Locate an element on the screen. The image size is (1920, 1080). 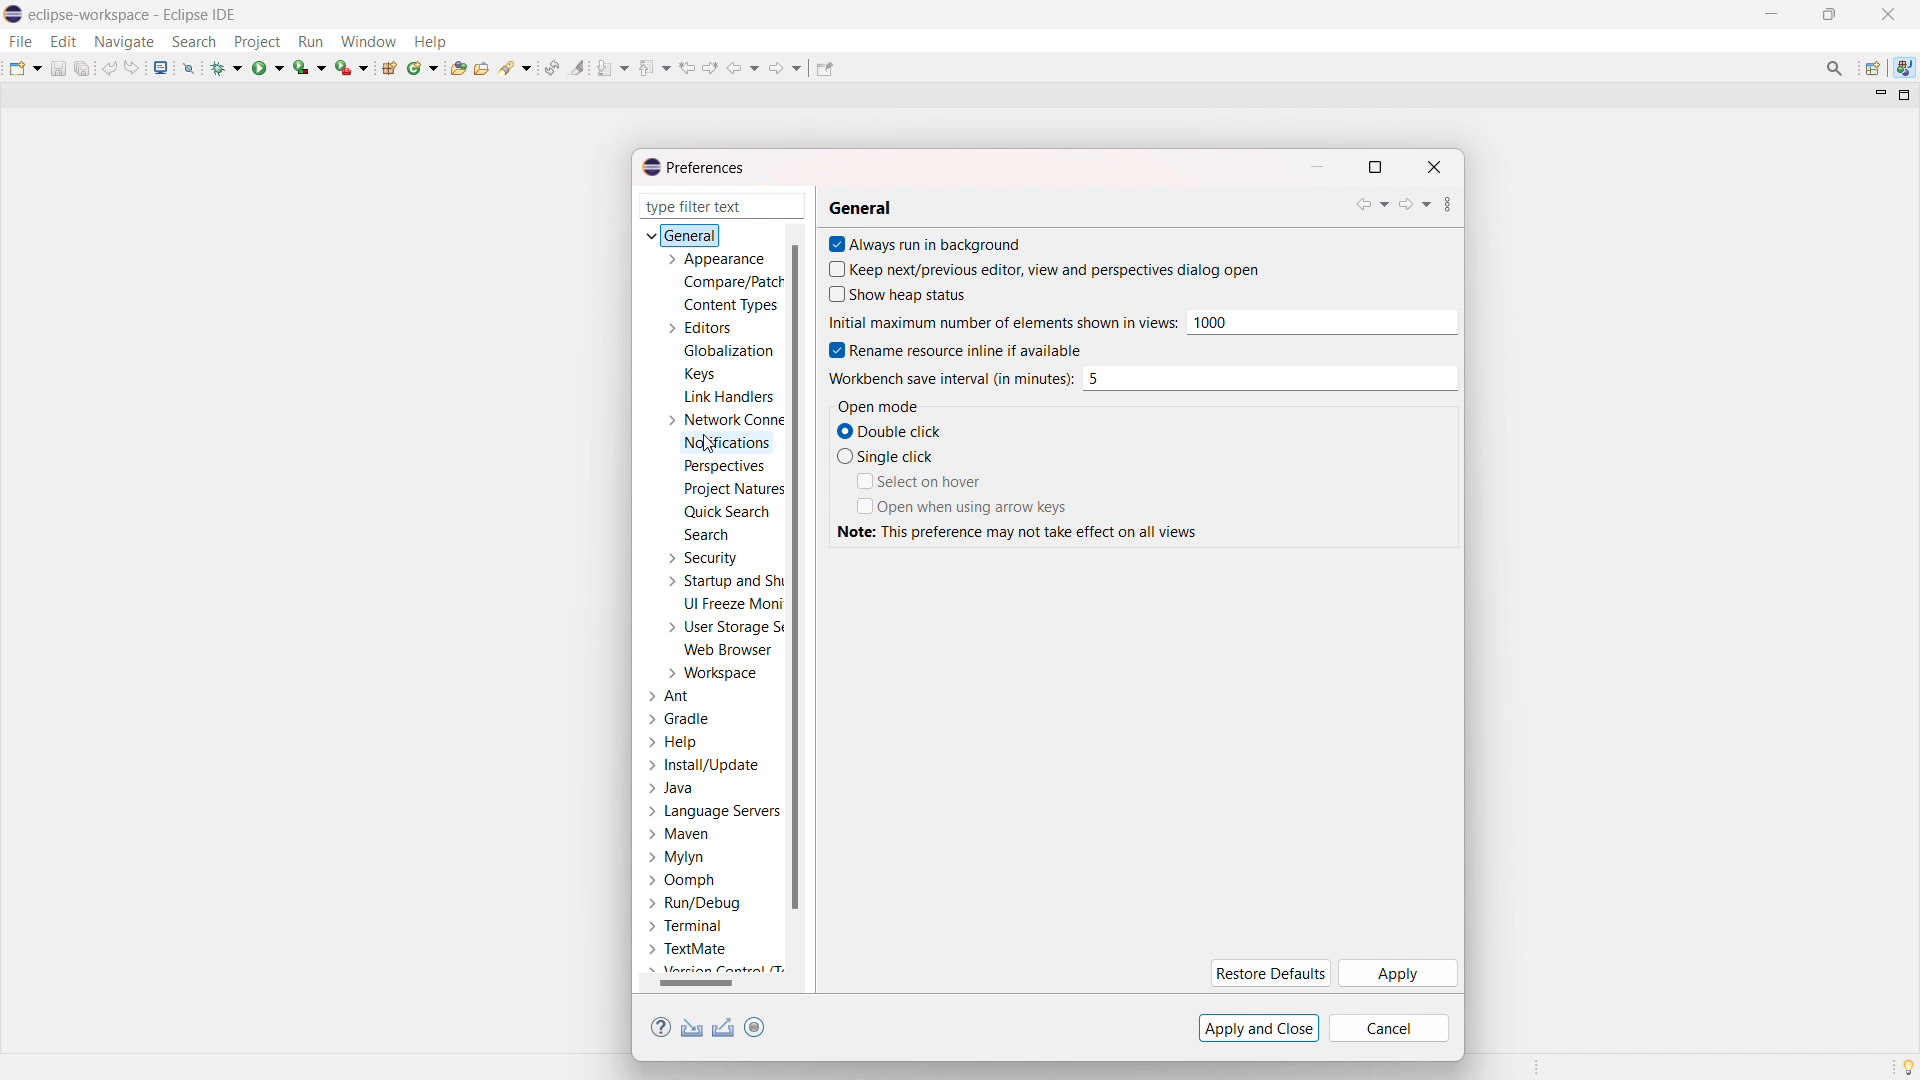
close dialogbox is located at coordinates (1433, 167).